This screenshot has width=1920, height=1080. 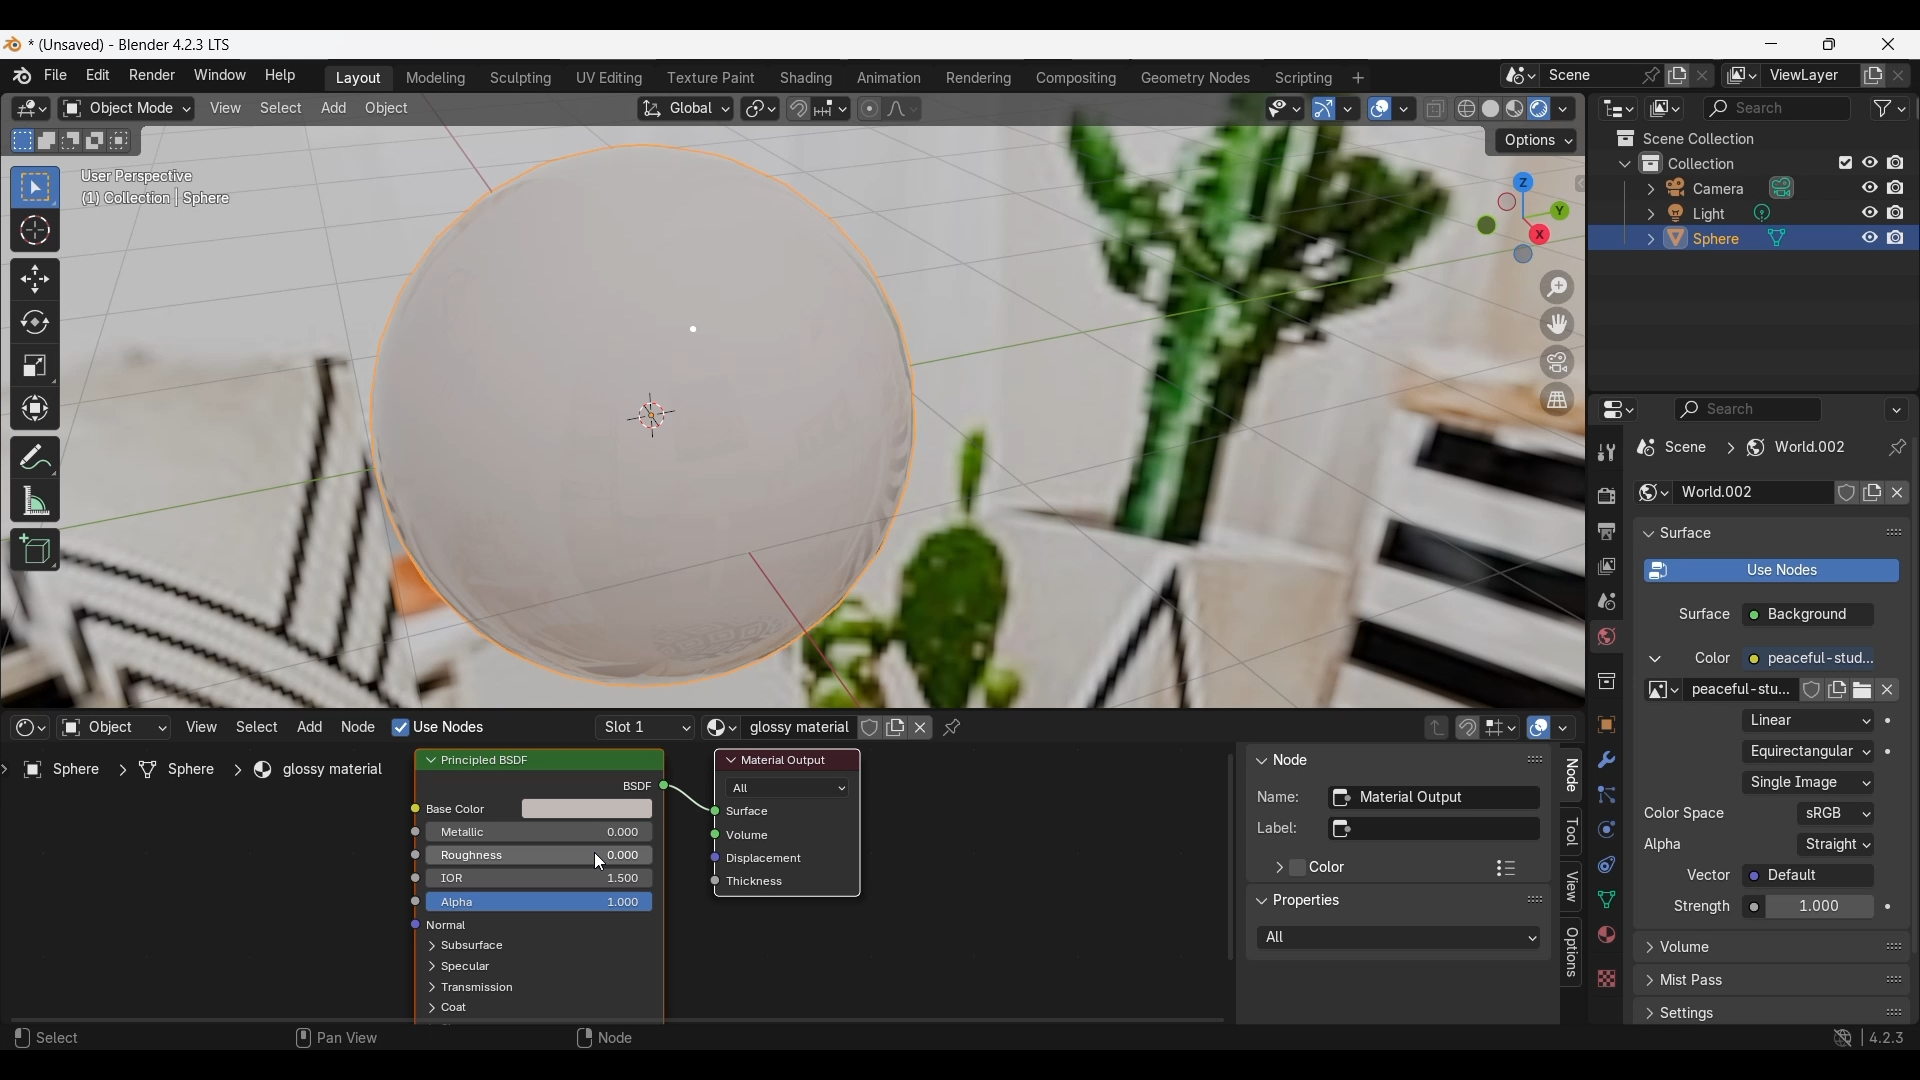 I want to click on Add cube, so click(x=36, y=549).